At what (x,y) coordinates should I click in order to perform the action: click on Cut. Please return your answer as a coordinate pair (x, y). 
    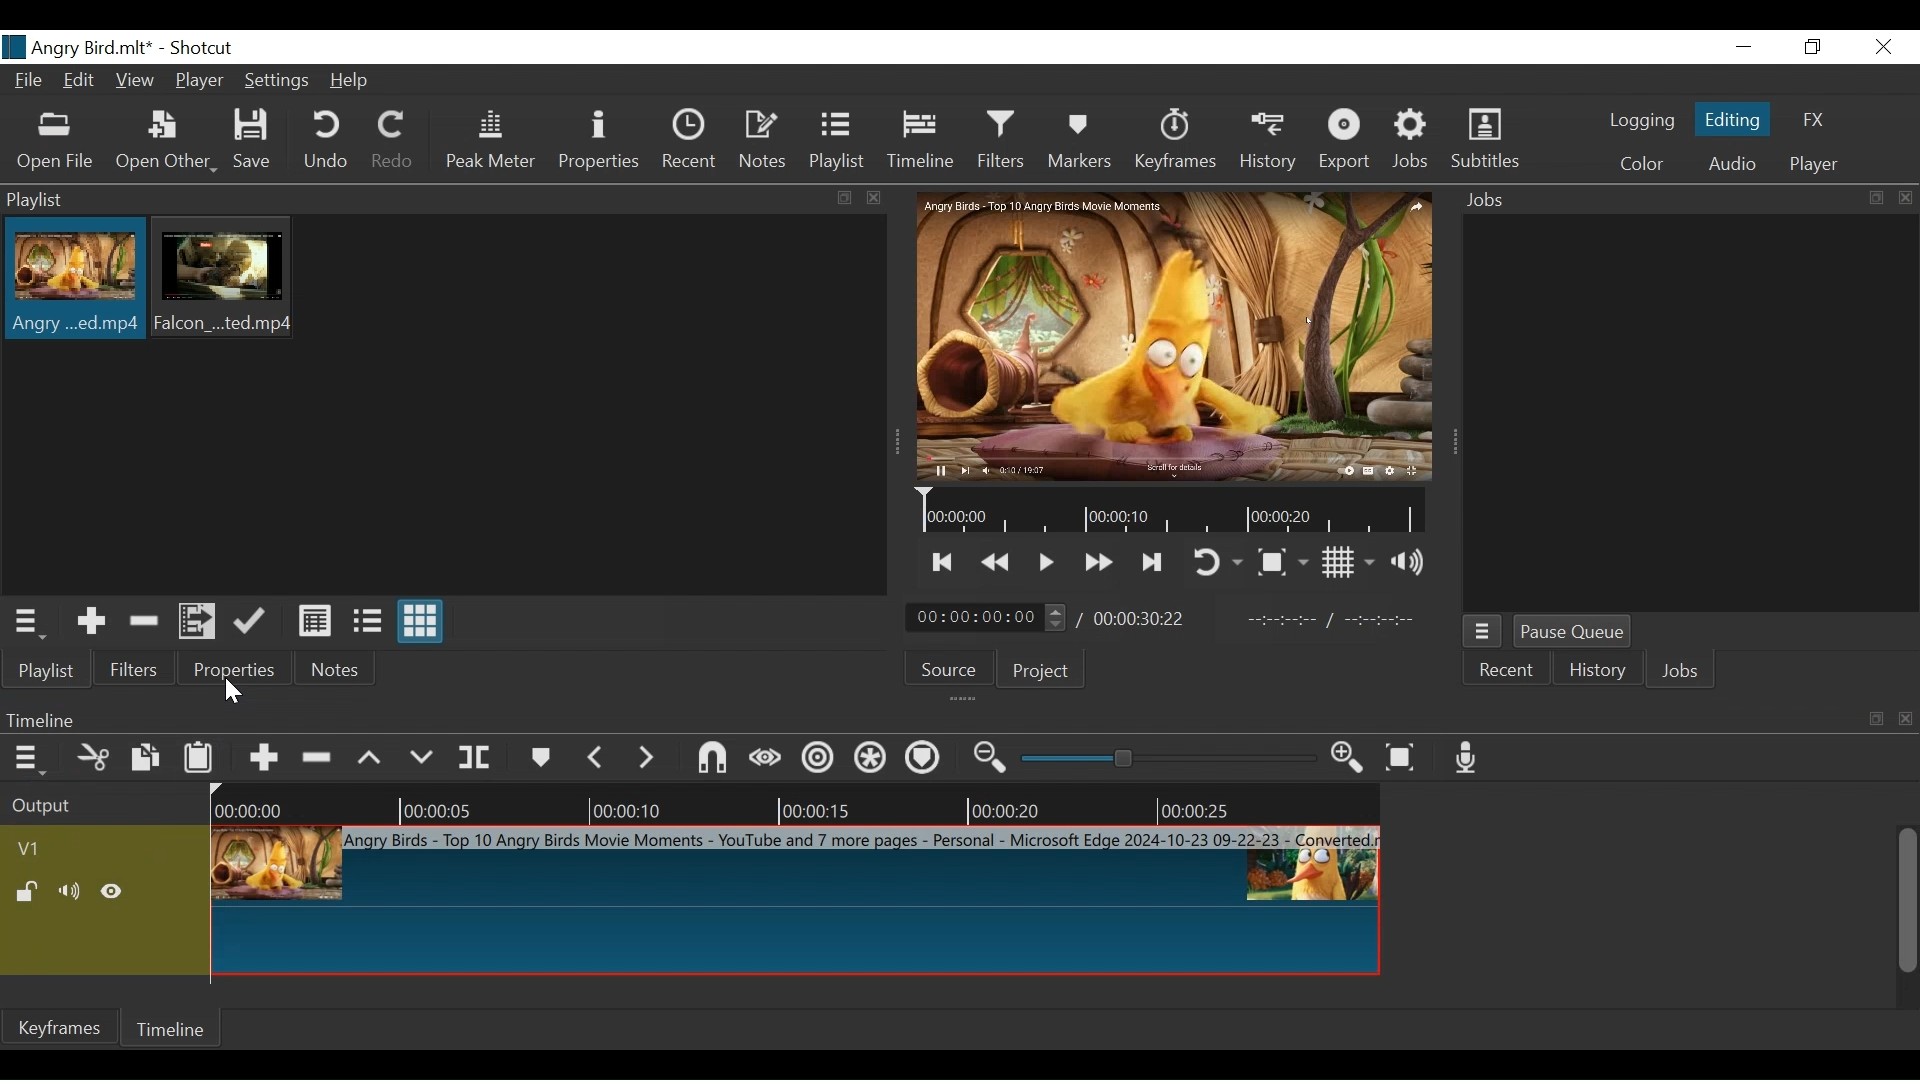
    Looking at the image, I should click on (94, 760).